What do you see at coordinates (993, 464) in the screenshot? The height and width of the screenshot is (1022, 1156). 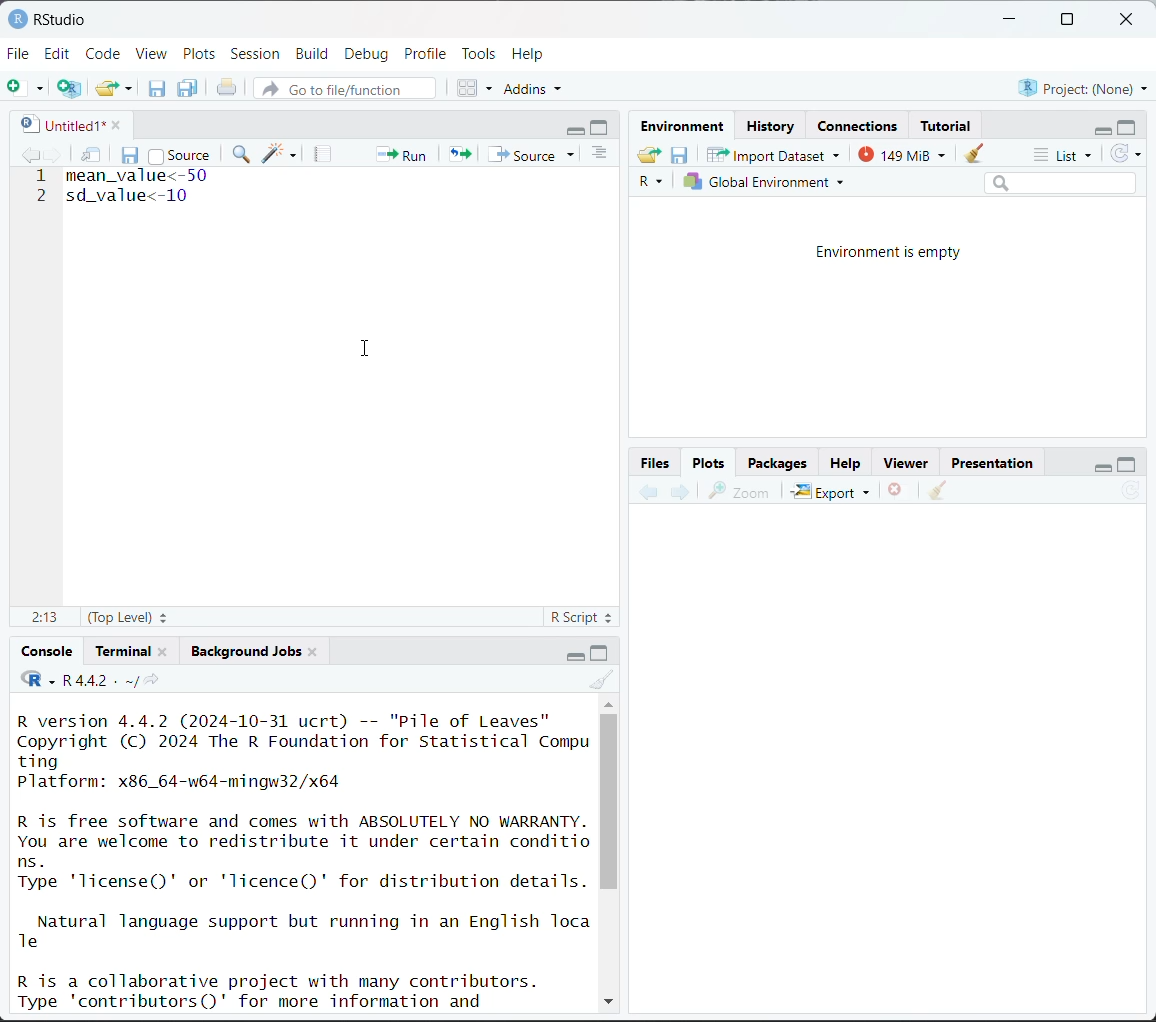 I see `Presentation` at bounding box center [993, 464].